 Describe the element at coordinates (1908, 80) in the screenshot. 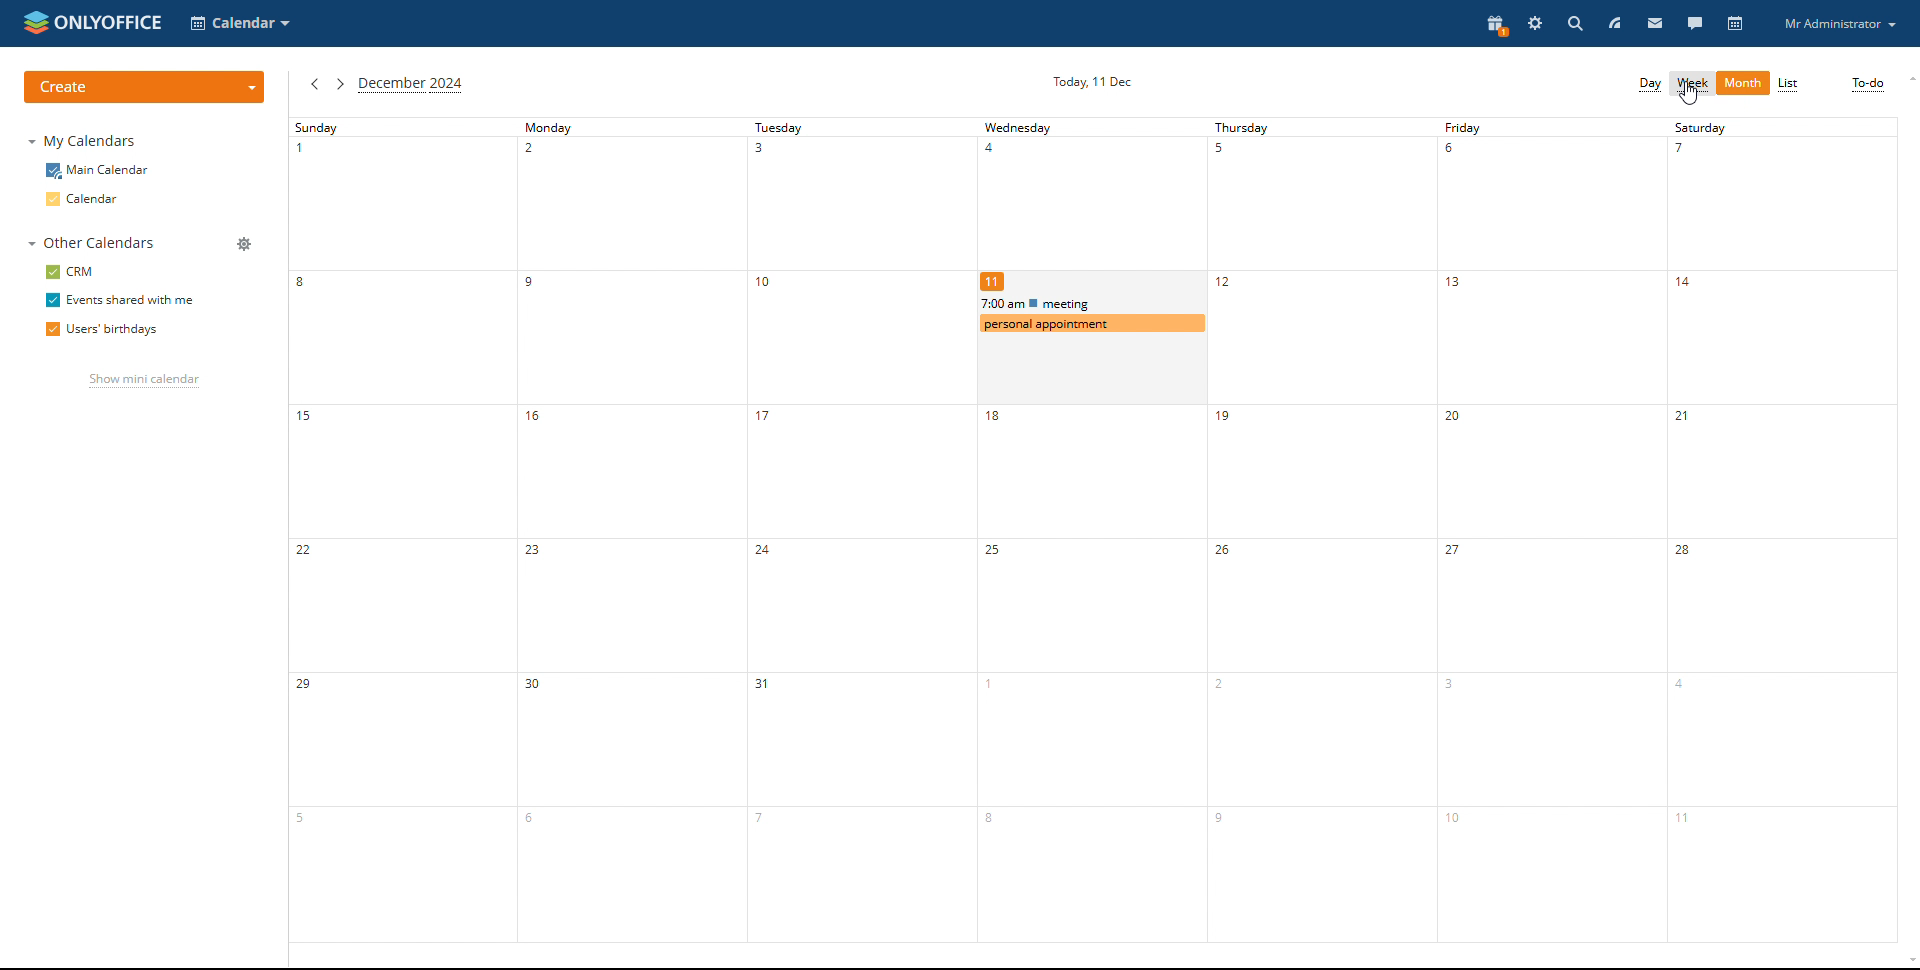

I see `scroll up` at that location.